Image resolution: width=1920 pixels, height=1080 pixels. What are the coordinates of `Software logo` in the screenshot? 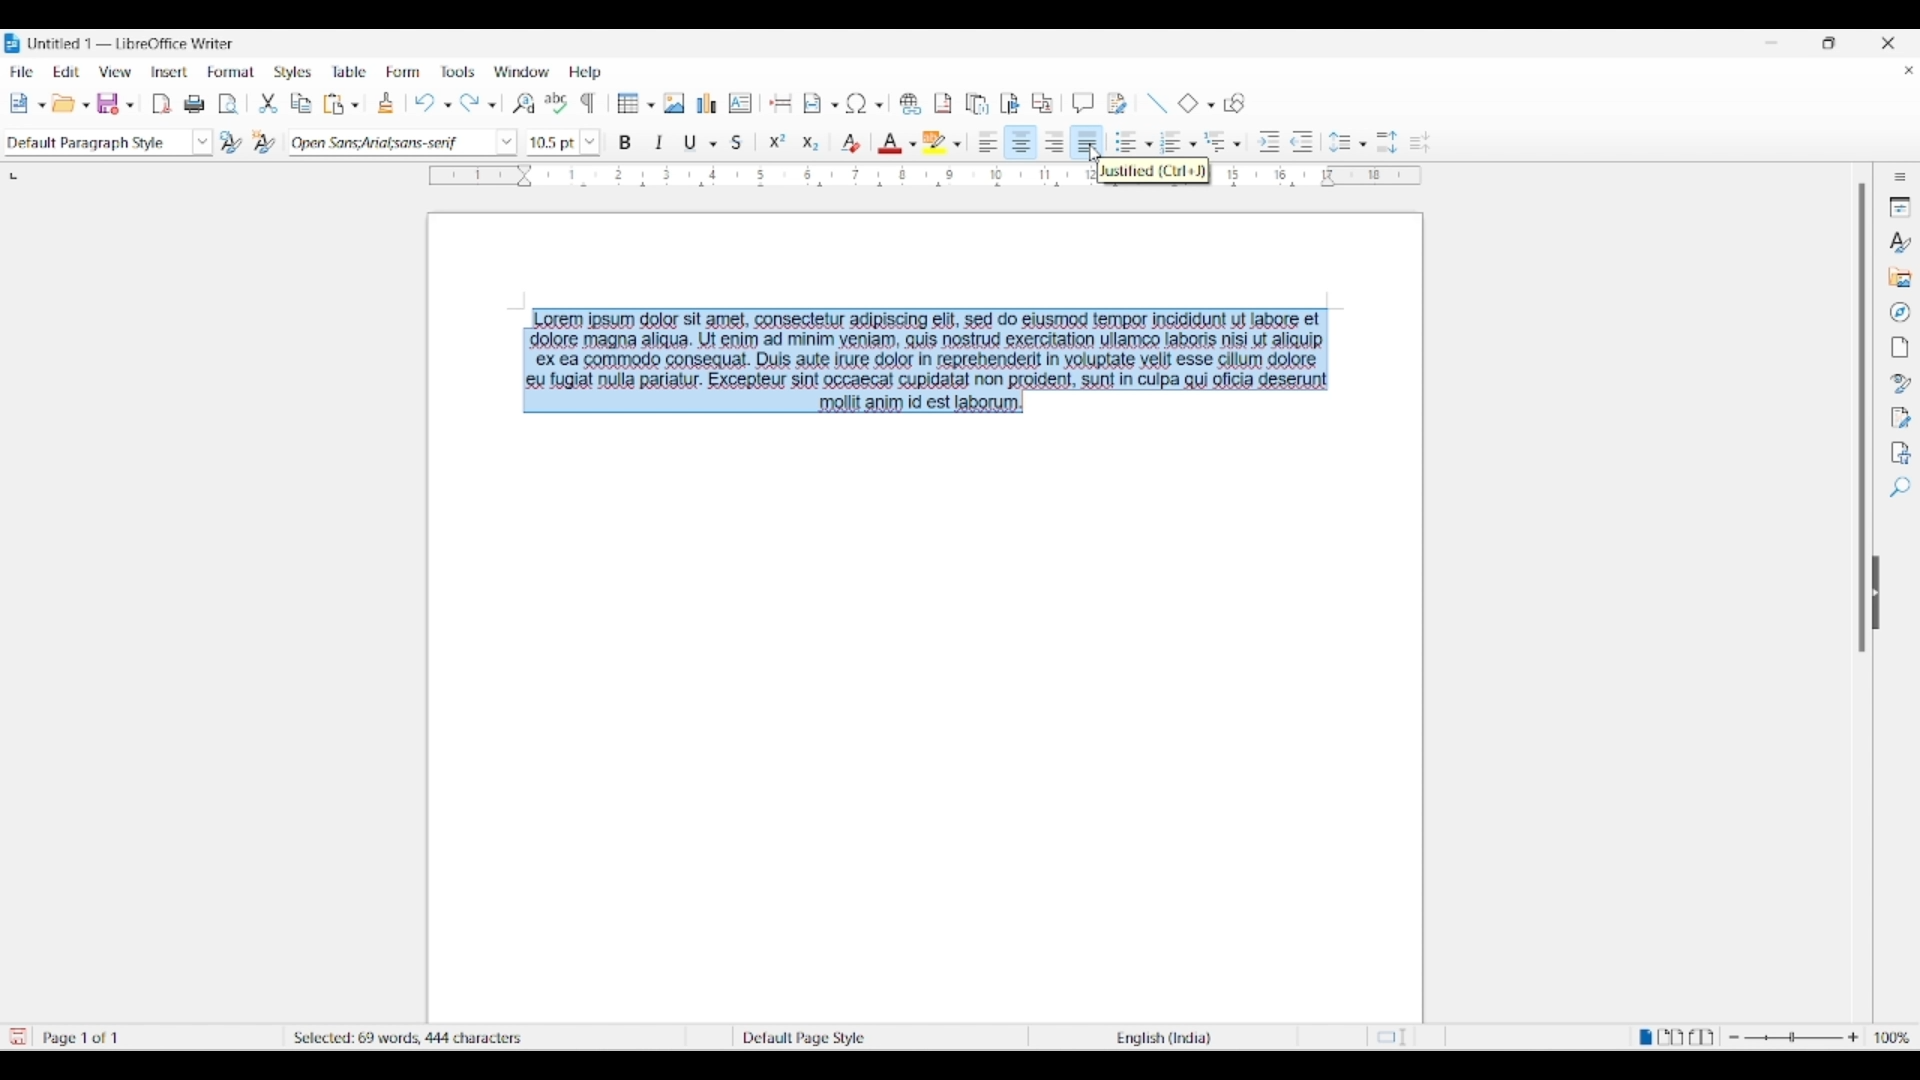 It's located at (13, 43).